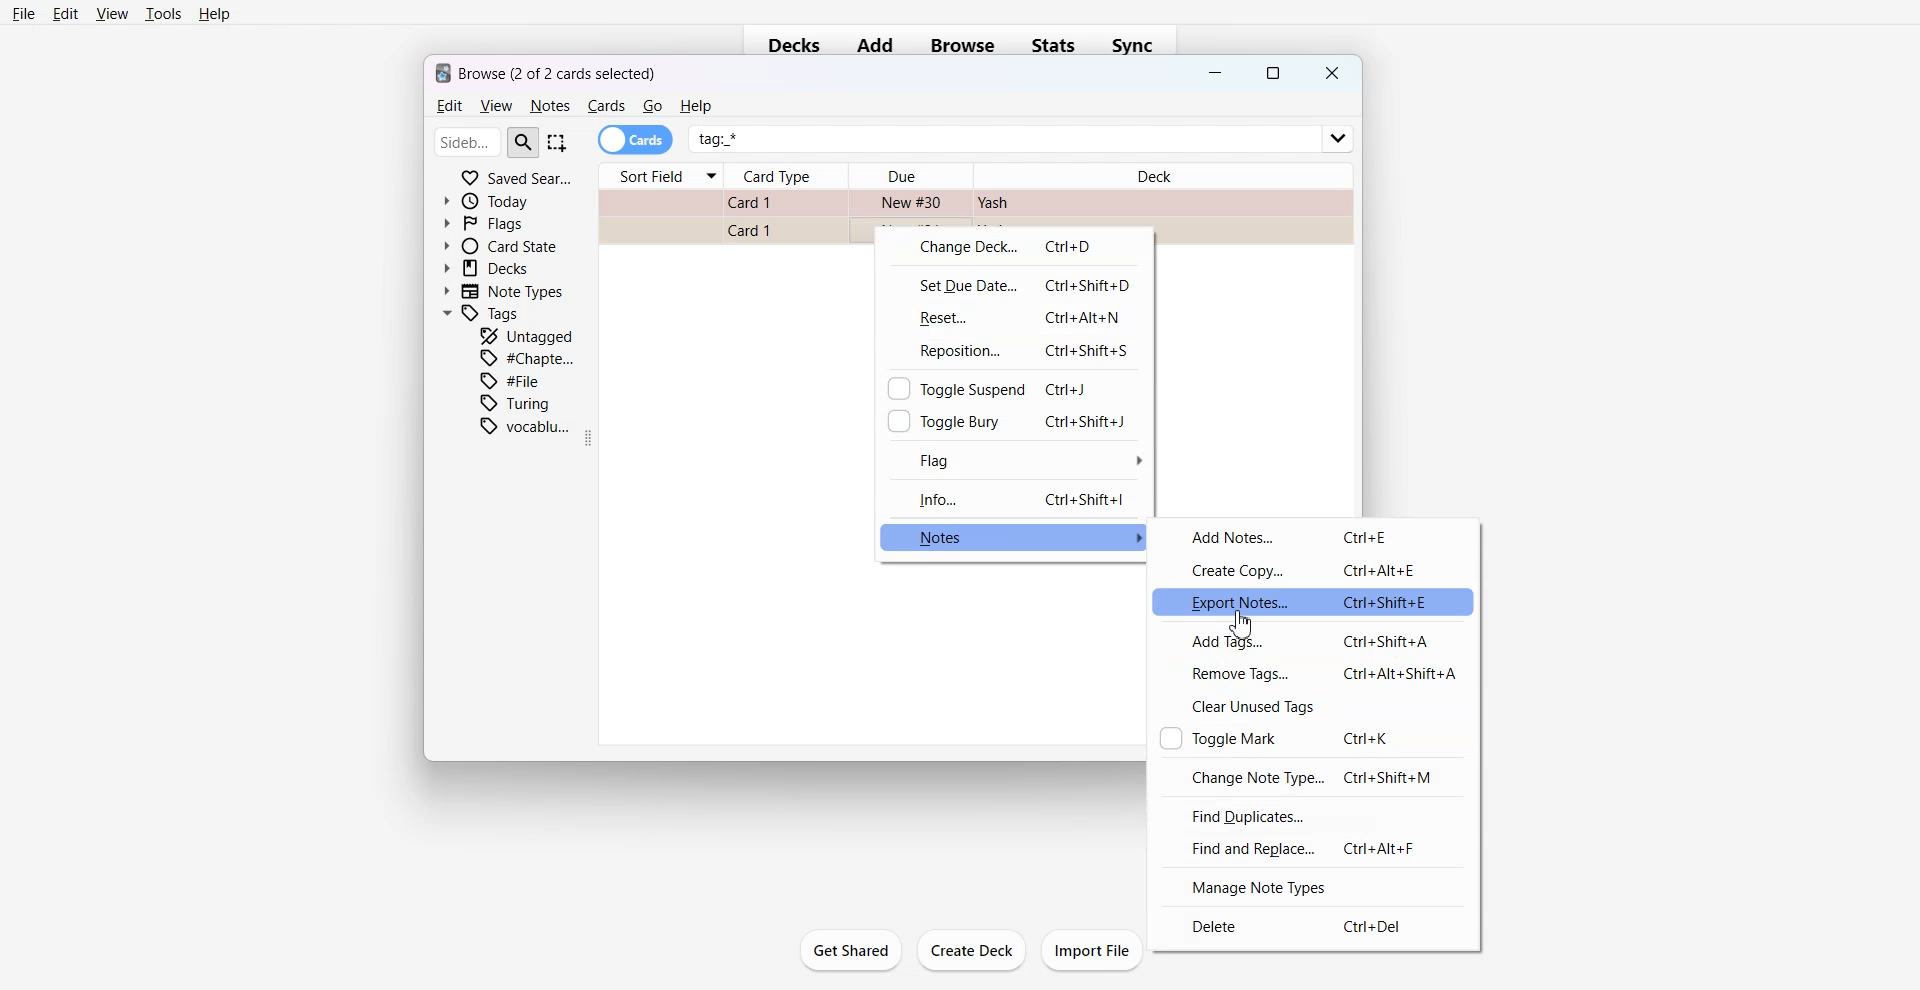 The height and width of the screenshot is (990, 1920). Describe the element at coordinates (850, 950) in the screenshot. I see `Get Shared` at that location.